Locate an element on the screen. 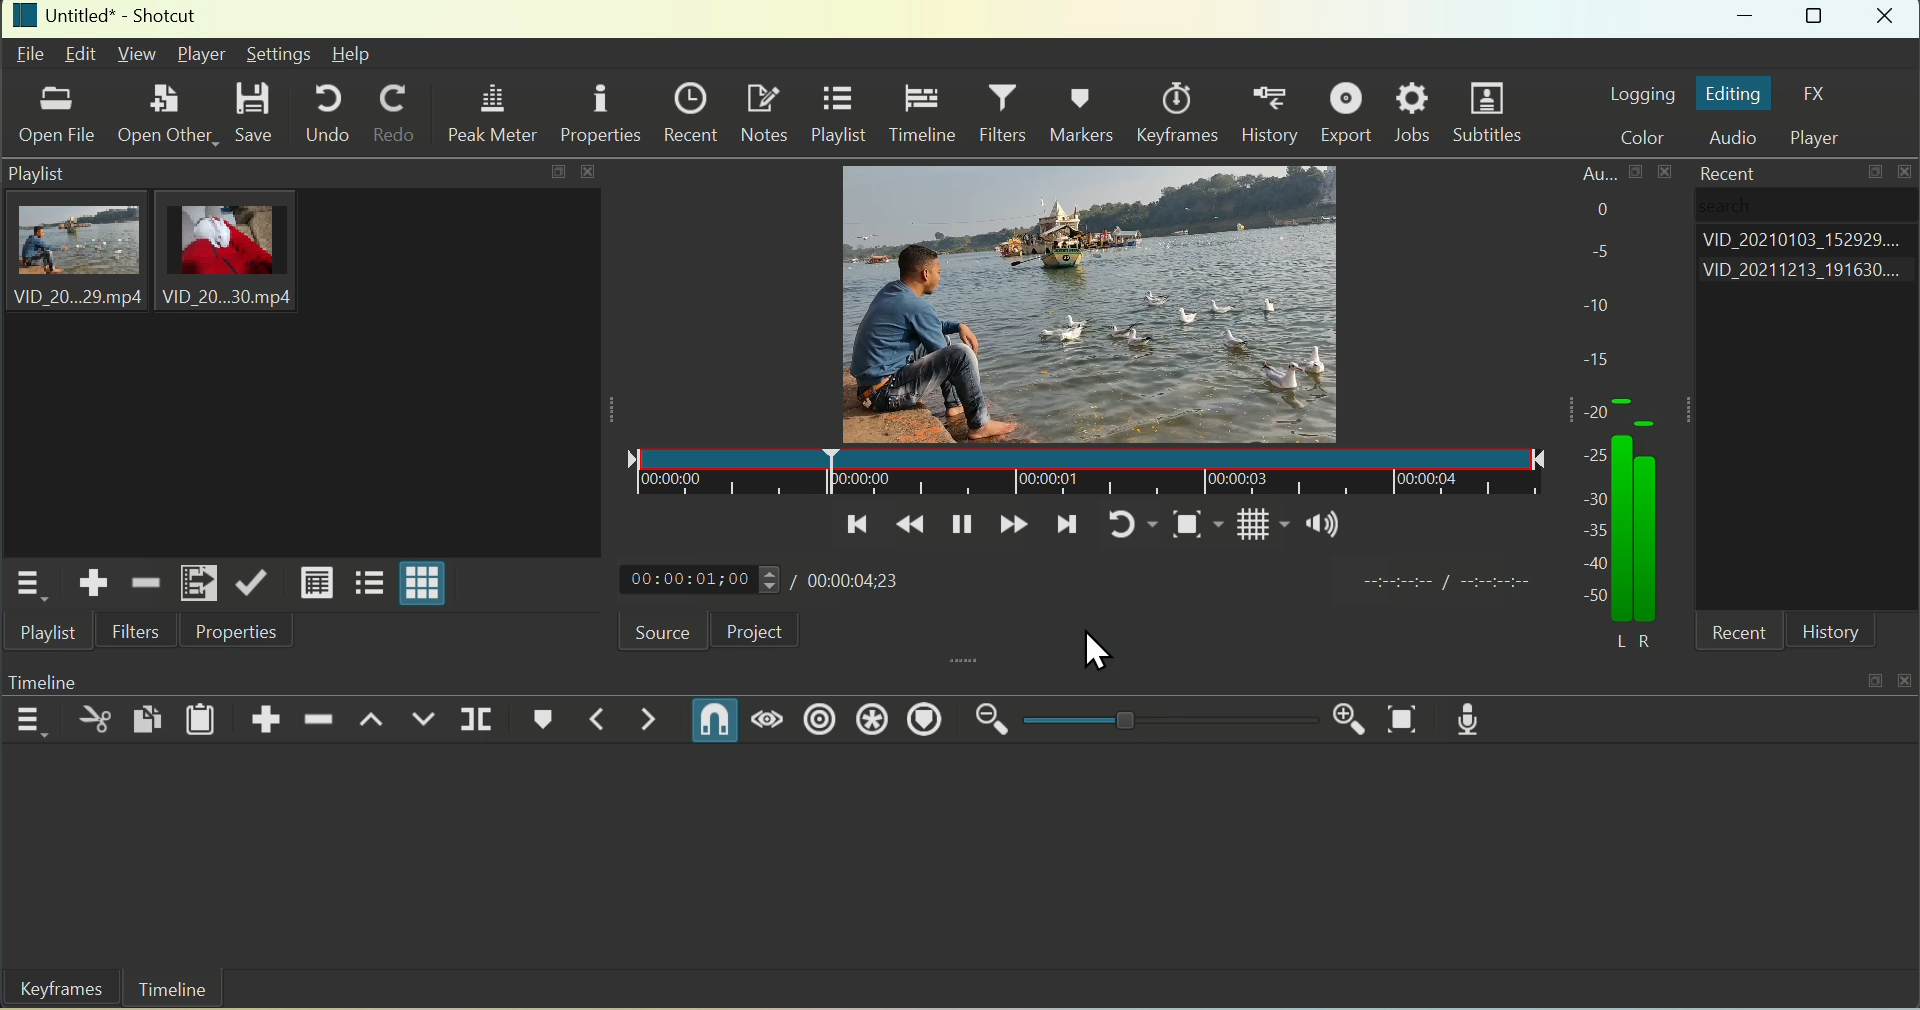 The width and height of the screenshot is (1920, 1010). duration is located at coordinates (840, 581).